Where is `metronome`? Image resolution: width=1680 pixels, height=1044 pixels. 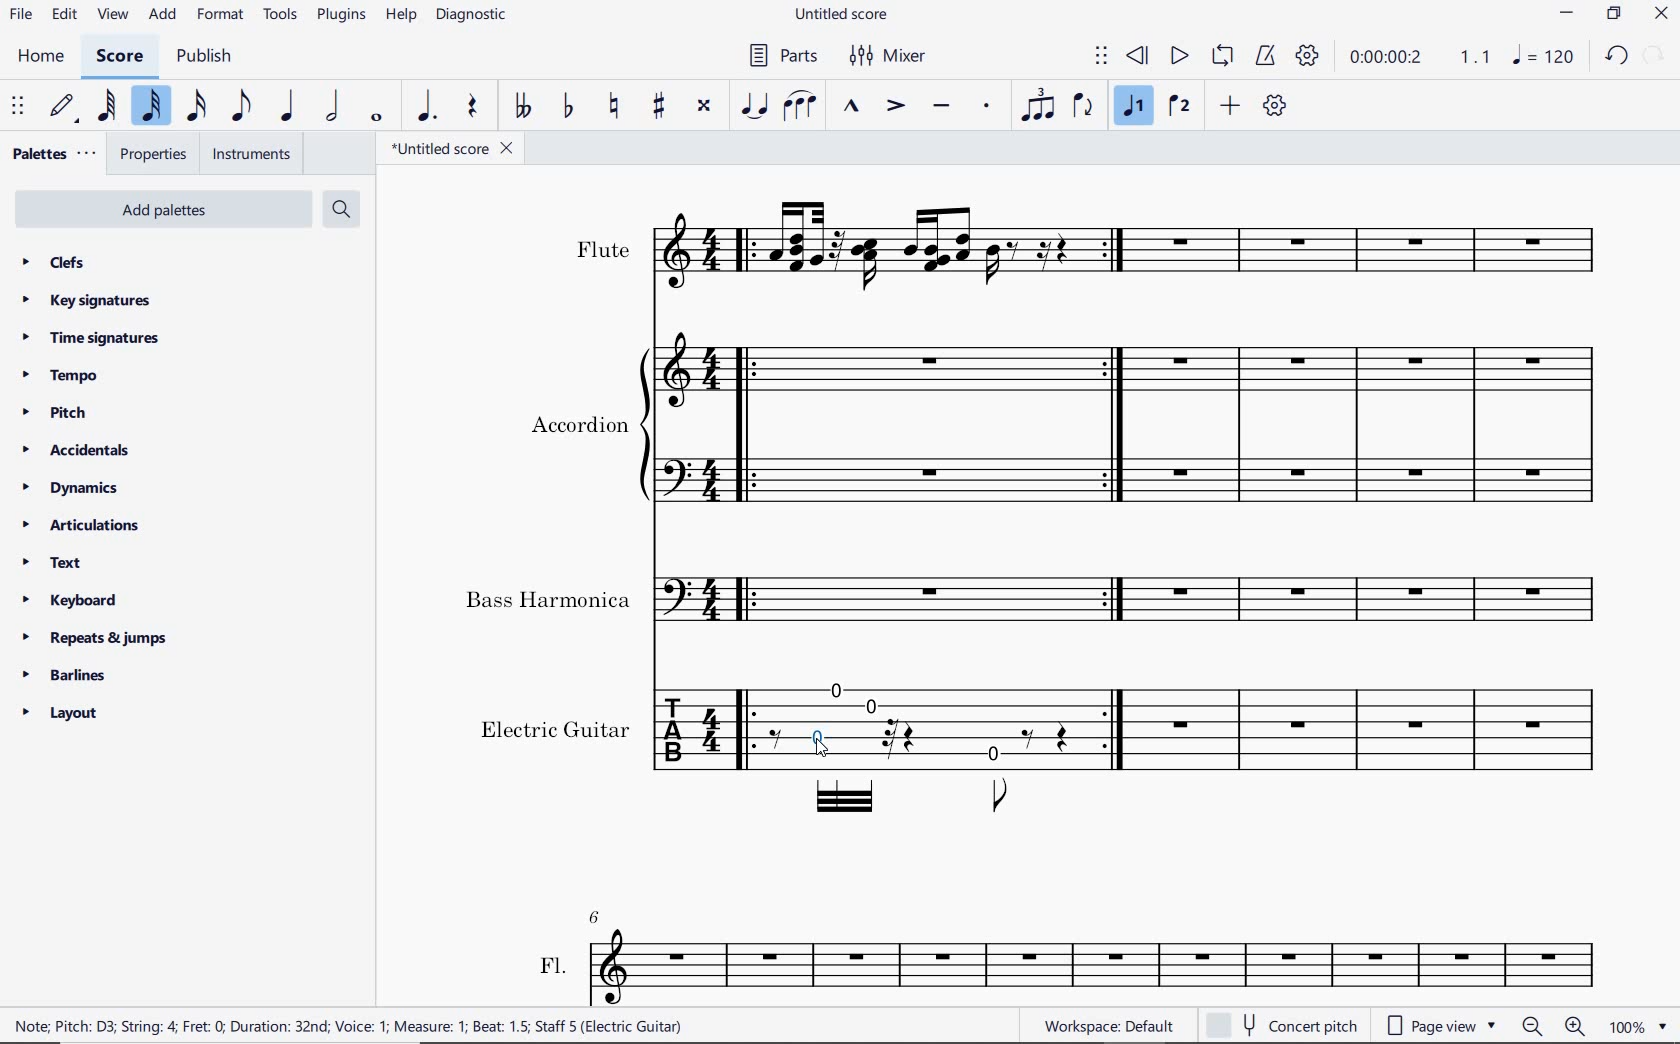
metronome is located at coordinates (1264, 55).